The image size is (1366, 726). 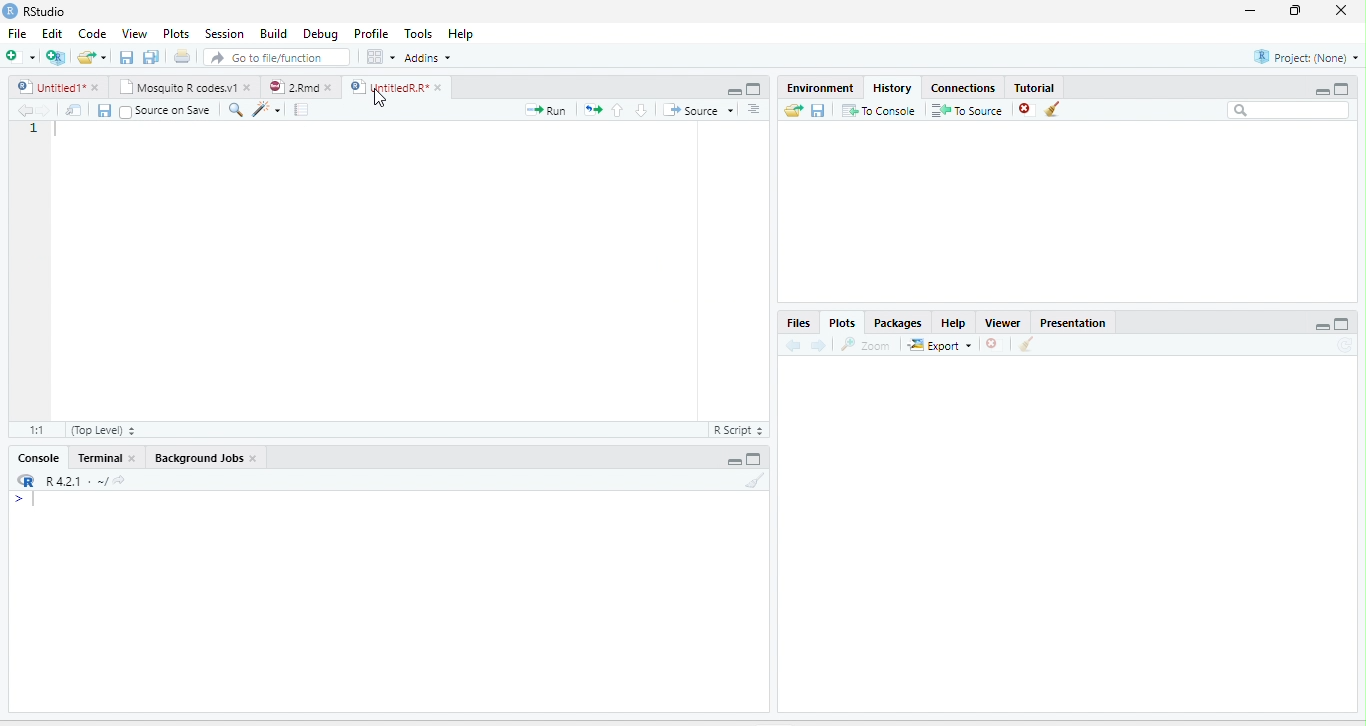 What do you see at coordinates (996, 343) in the screenshot?
I see `Remove current plot` at bounding box center [996, 343].